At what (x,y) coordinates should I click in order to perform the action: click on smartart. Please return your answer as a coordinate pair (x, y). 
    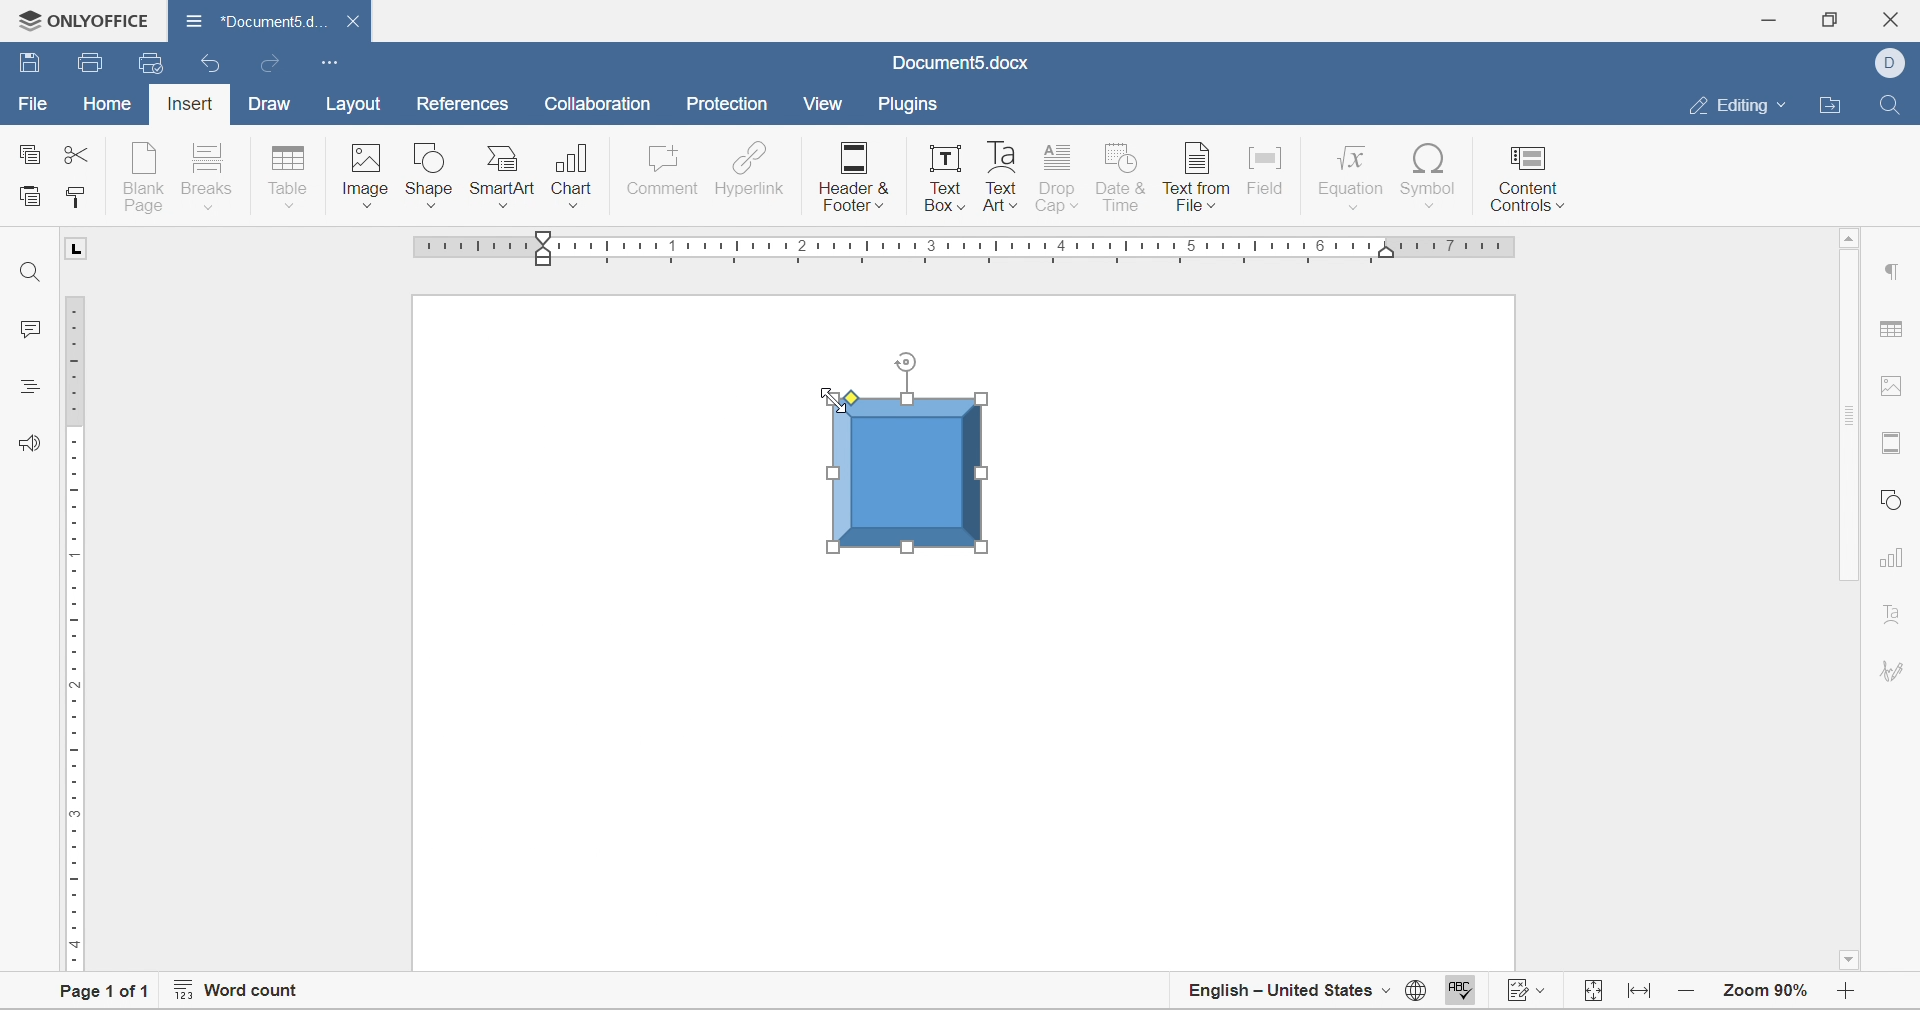
    Looking at the image, I should click on (504, 169).